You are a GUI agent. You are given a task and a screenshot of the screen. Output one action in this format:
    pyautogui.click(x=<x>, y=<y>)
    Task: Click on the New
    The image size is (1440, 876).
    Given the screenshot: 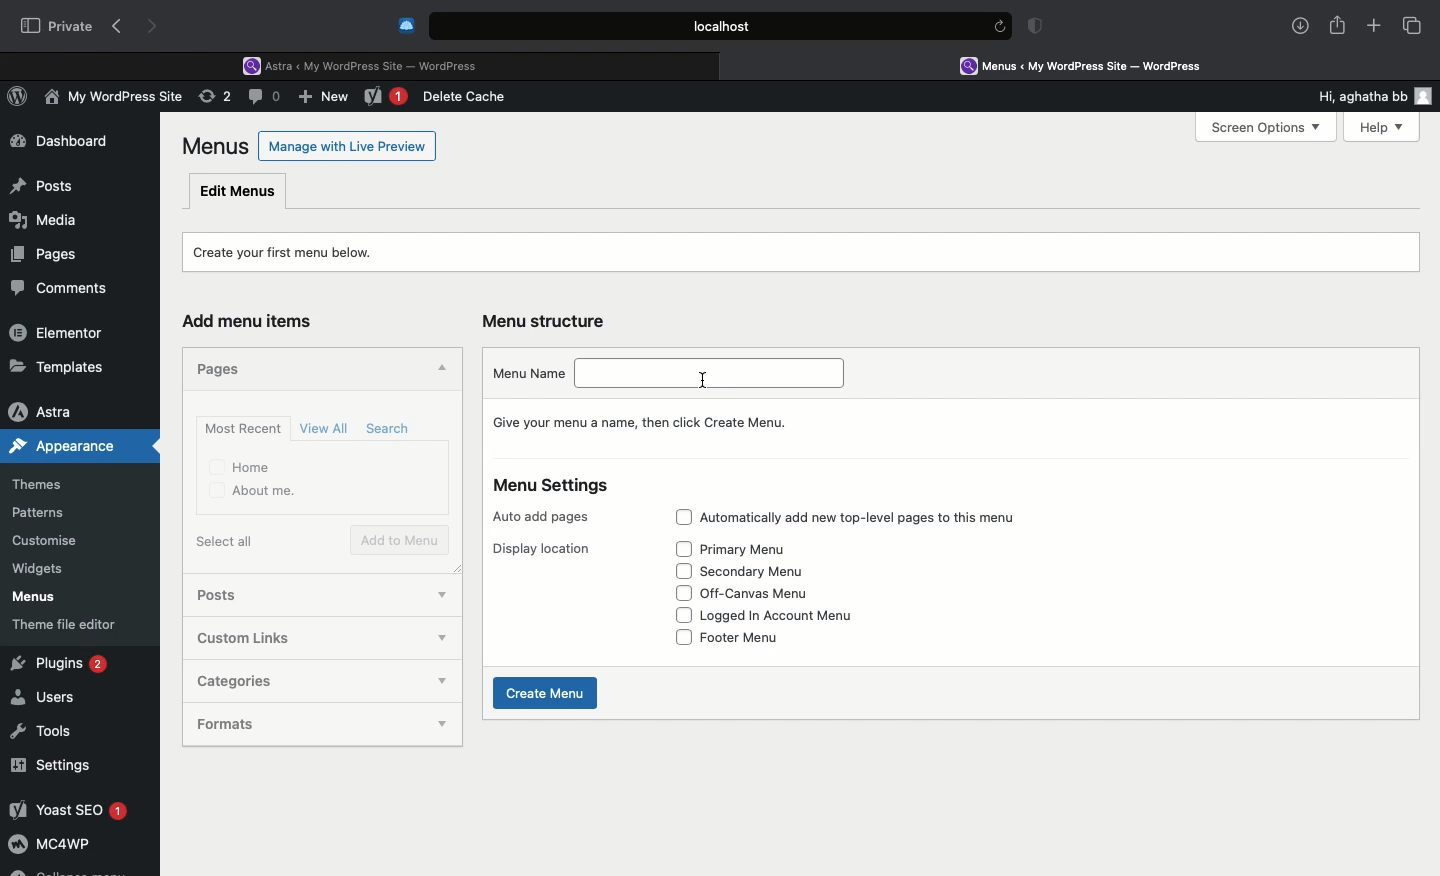 What is the action you would take?
    pyautogui.click(x=386, y=98)
    